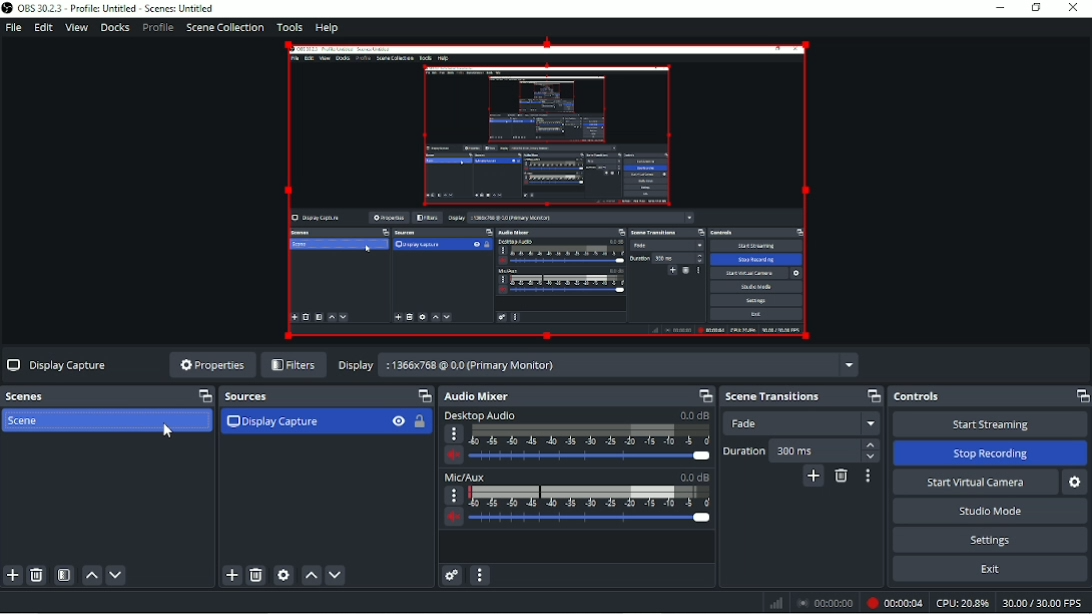  I want to click on Cursor, so click(167, 432).